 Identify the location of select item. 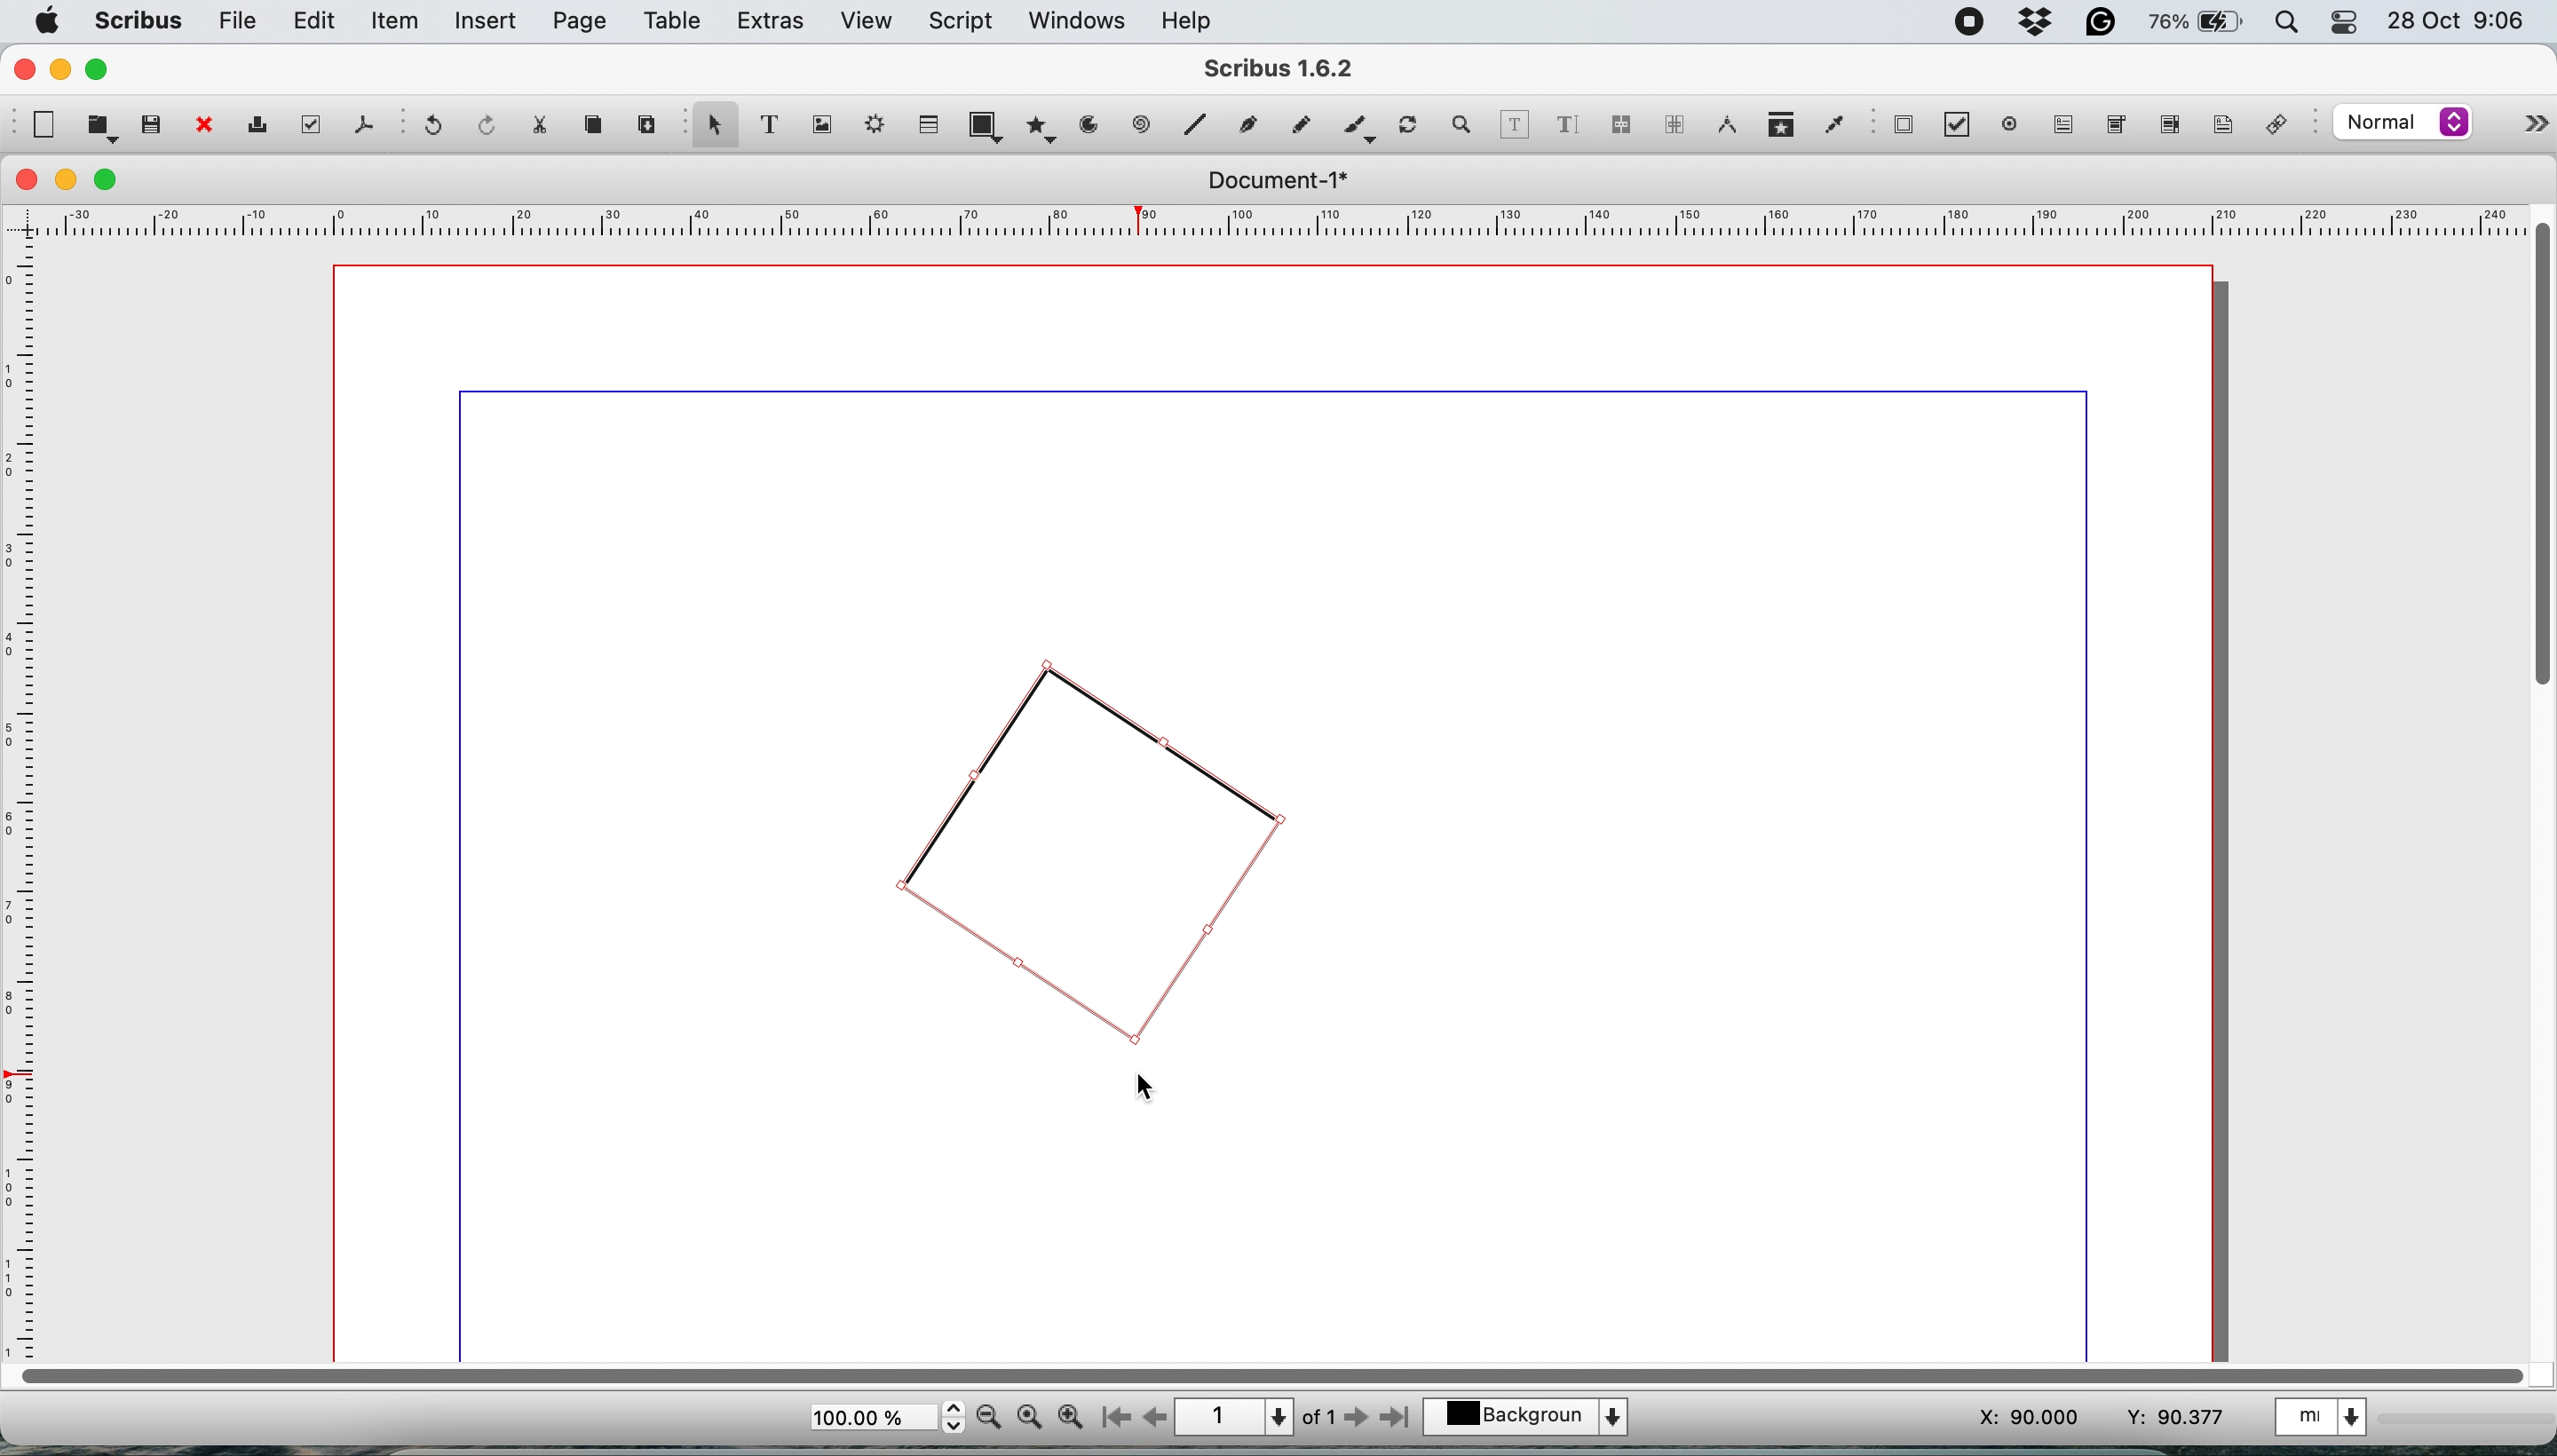
(715, 131).